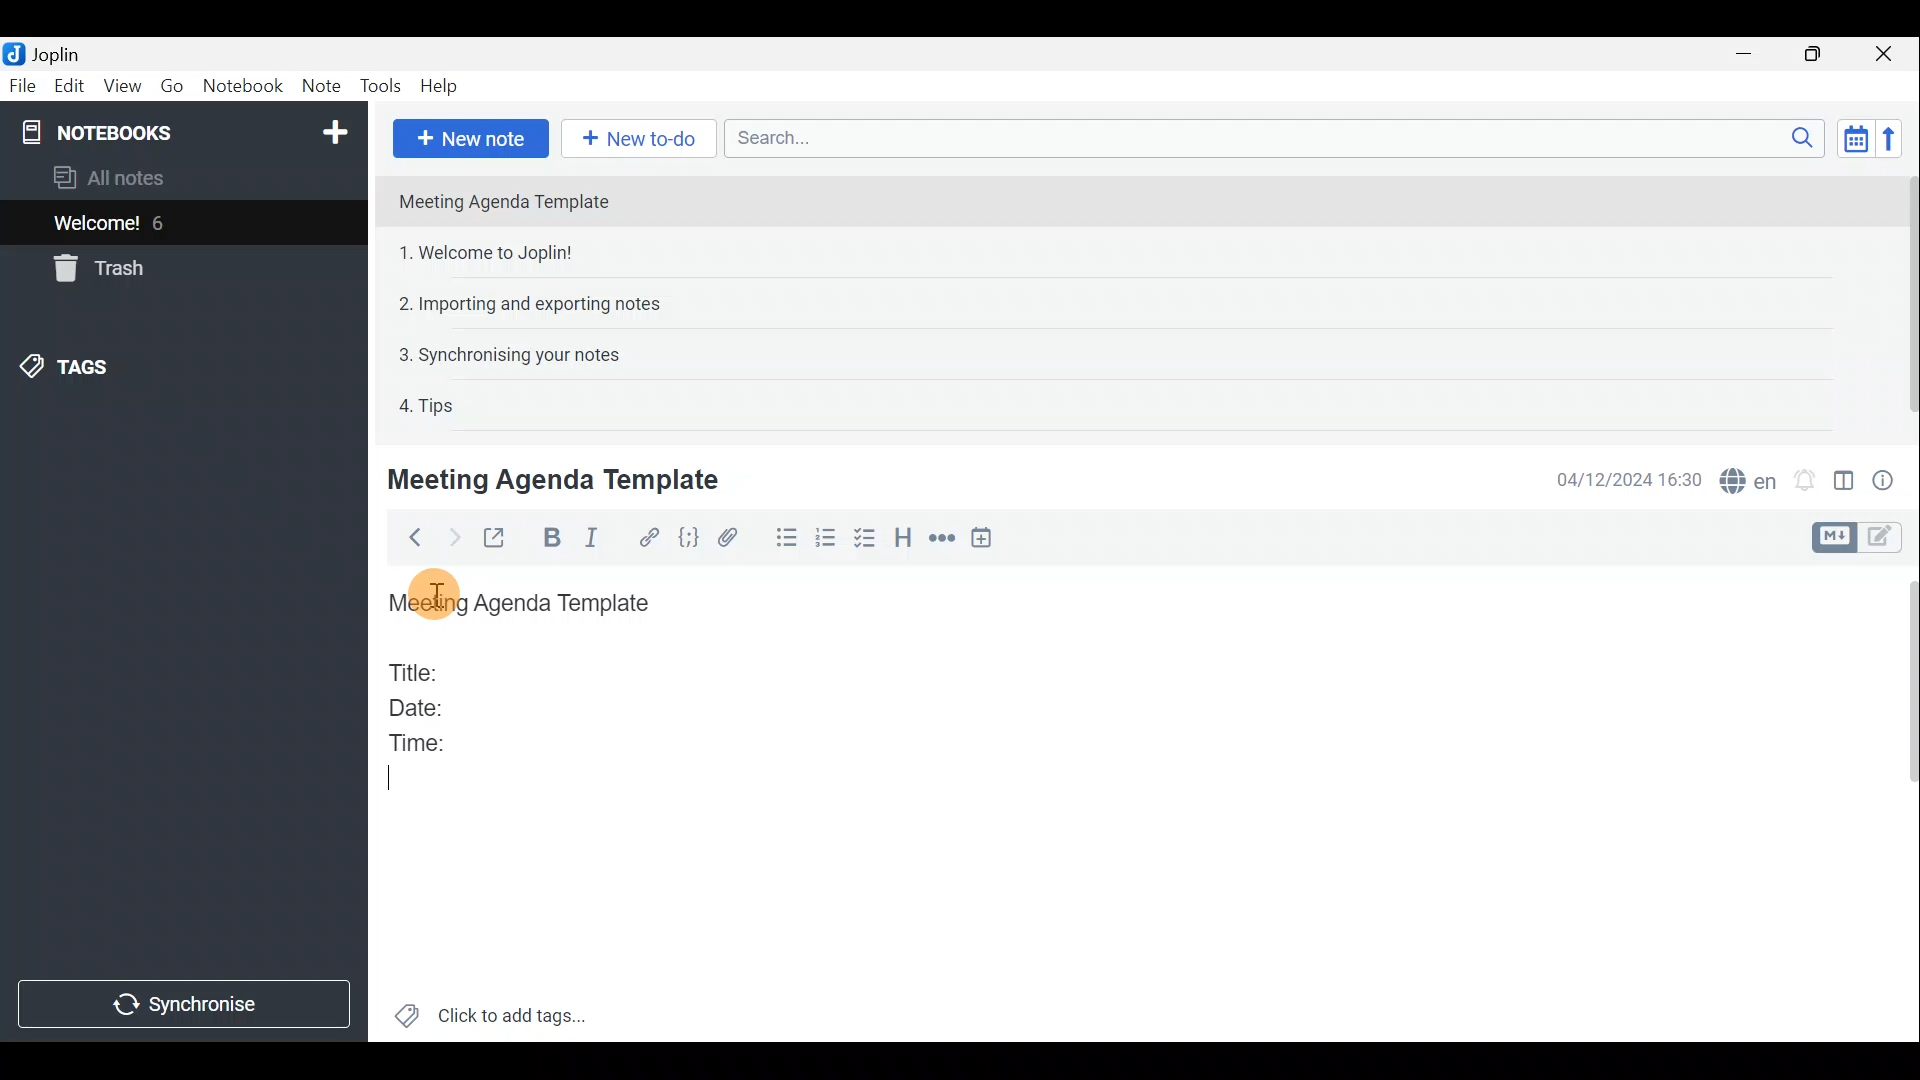 The image size is (1920, 1080). I want to click on Bulleted list, so click(785, 538).